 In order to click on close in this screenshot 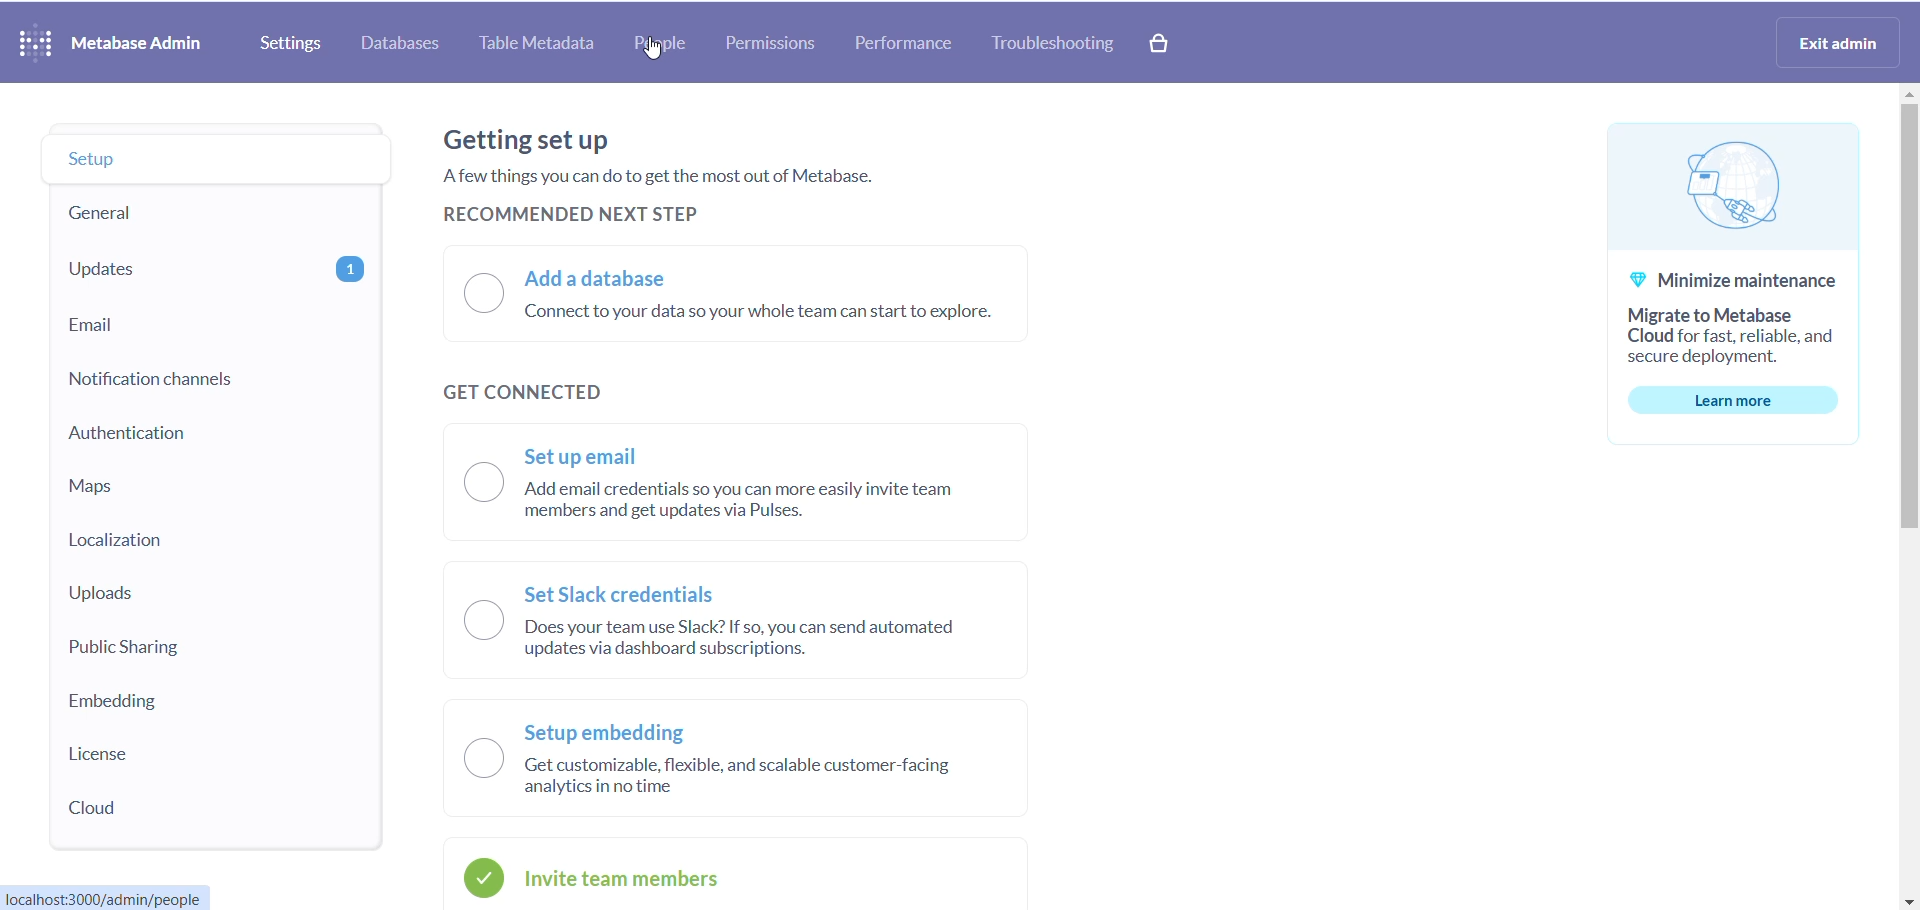, I will do `click(1908, 96)`.